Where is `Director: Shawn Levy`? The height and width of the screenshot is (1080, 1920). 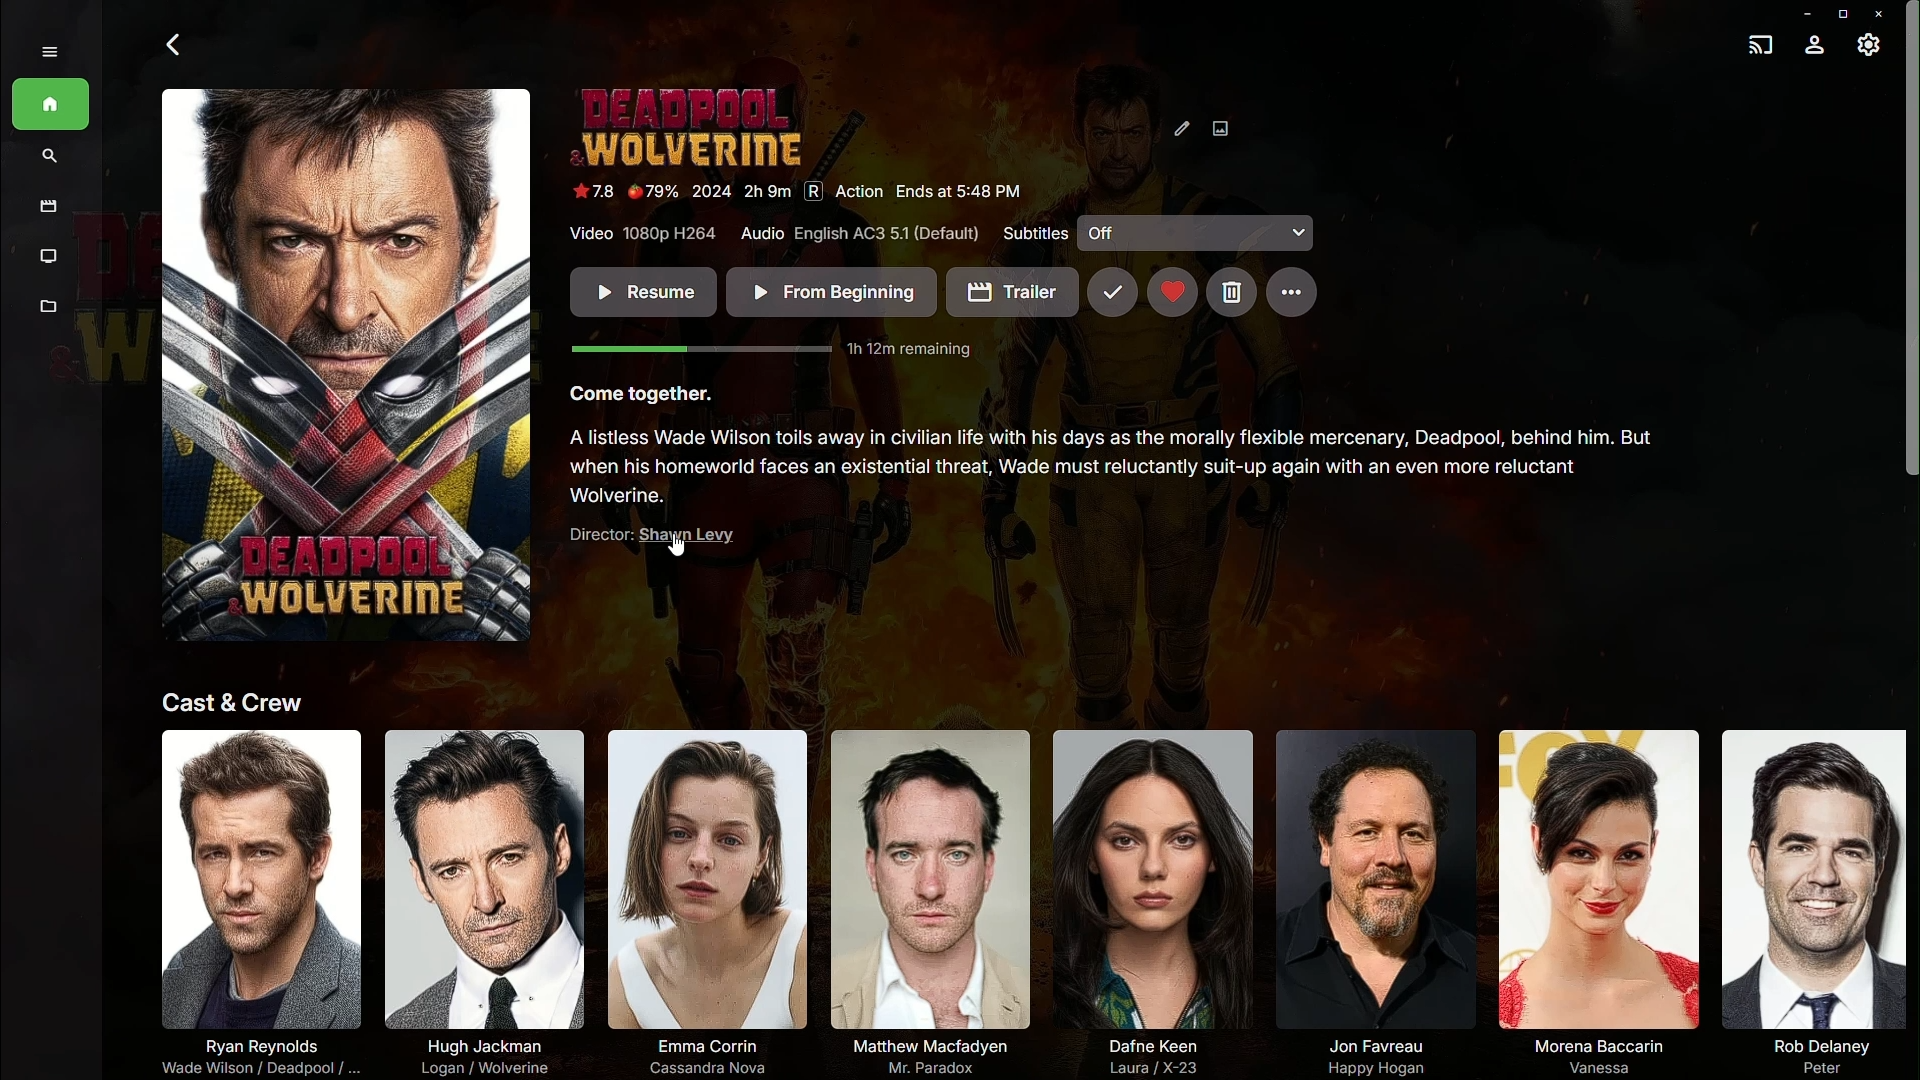
Director: Shawn Levy is located at coordinates (615, 537).